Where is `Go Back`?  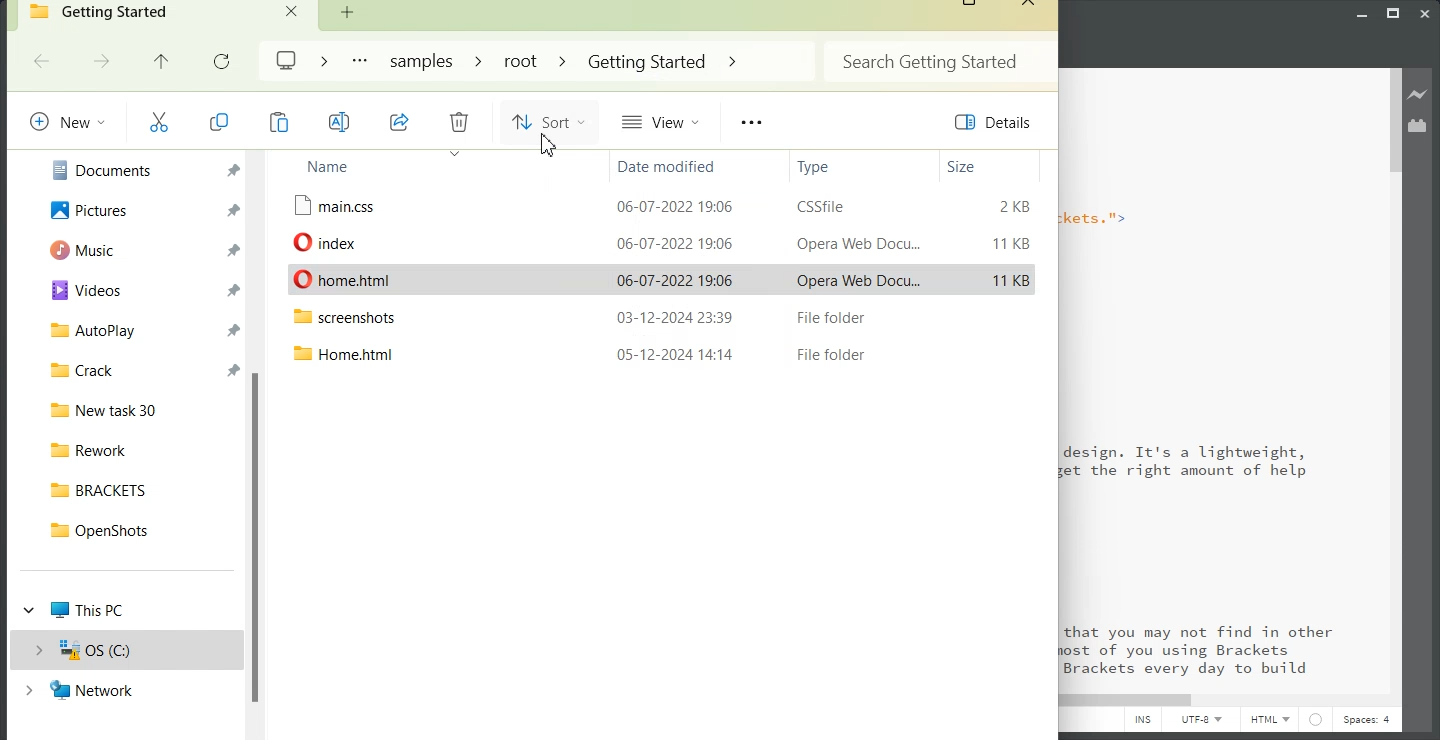
Go Back is located at coordinates (44, 61).